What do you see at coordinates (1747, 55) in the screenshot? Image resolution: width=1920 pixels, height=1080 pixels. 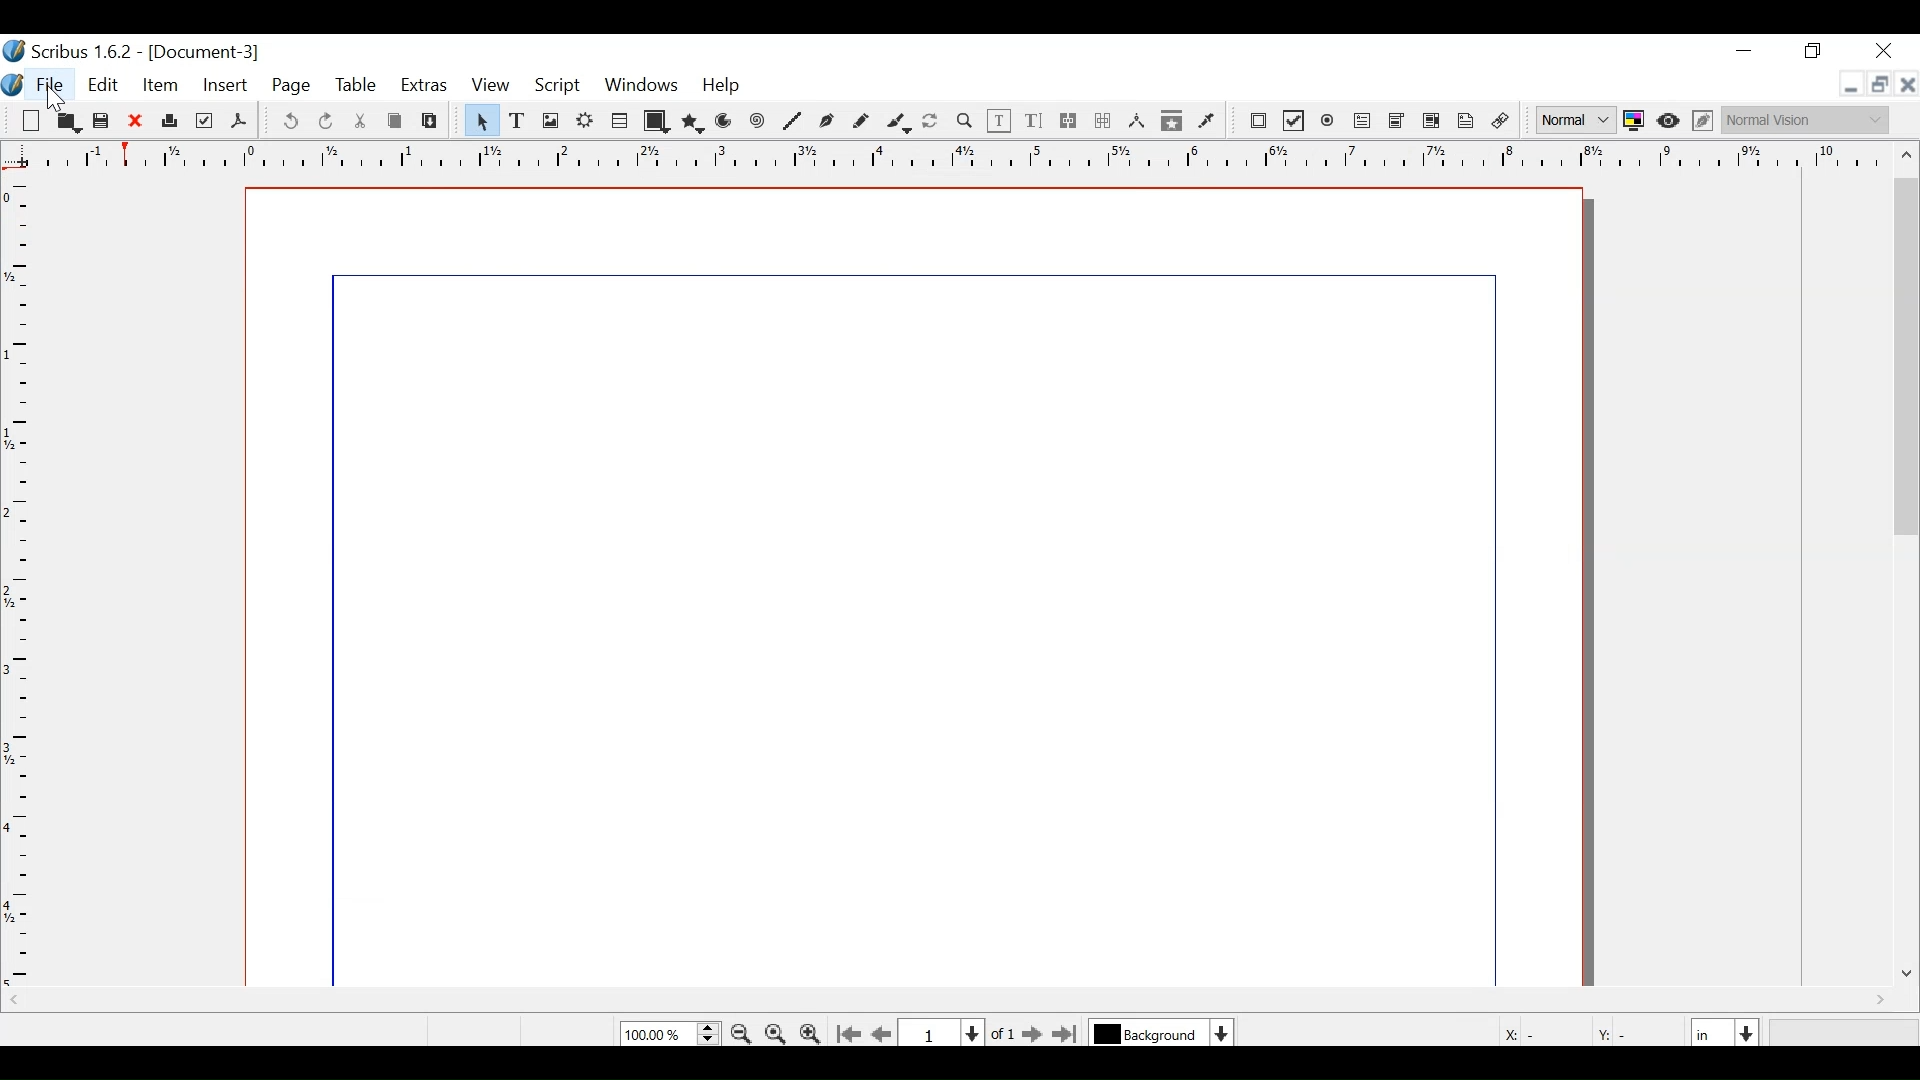 I see `minimize` at bounding box center [1747, 55].